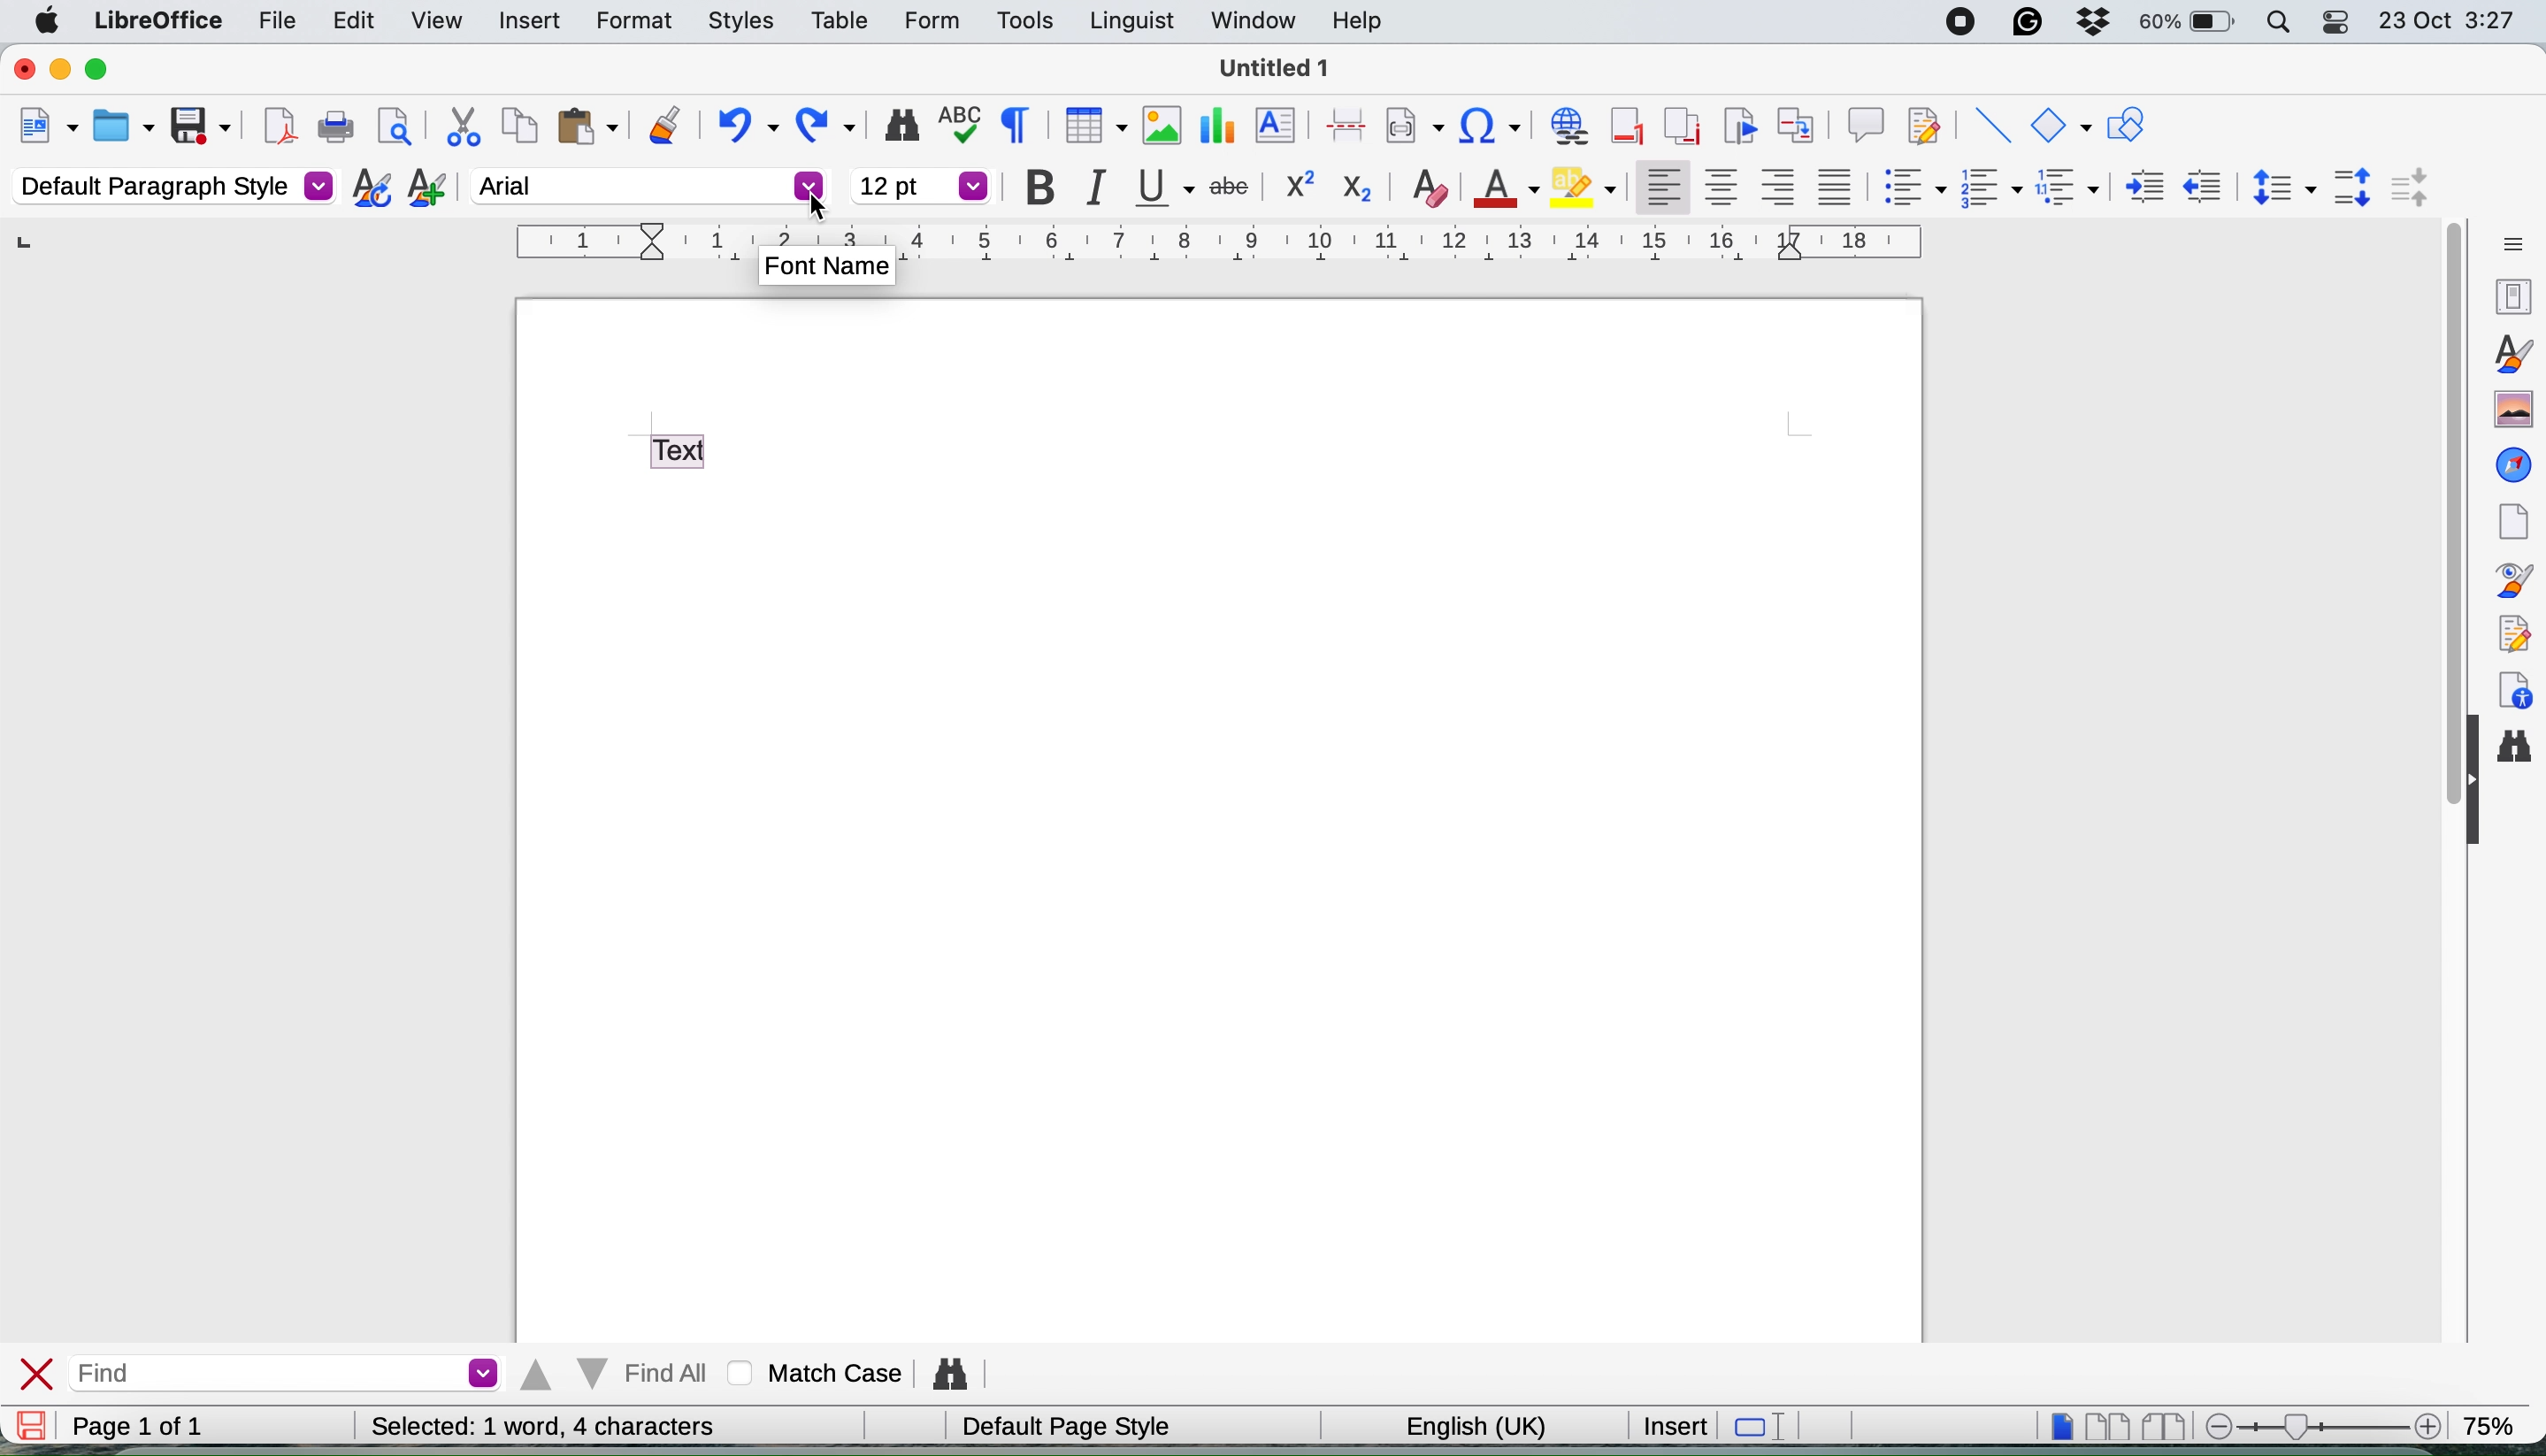  Describe the element at coordinates (1739, 127) in the screenshot. I see `insert bookmark` at that location.